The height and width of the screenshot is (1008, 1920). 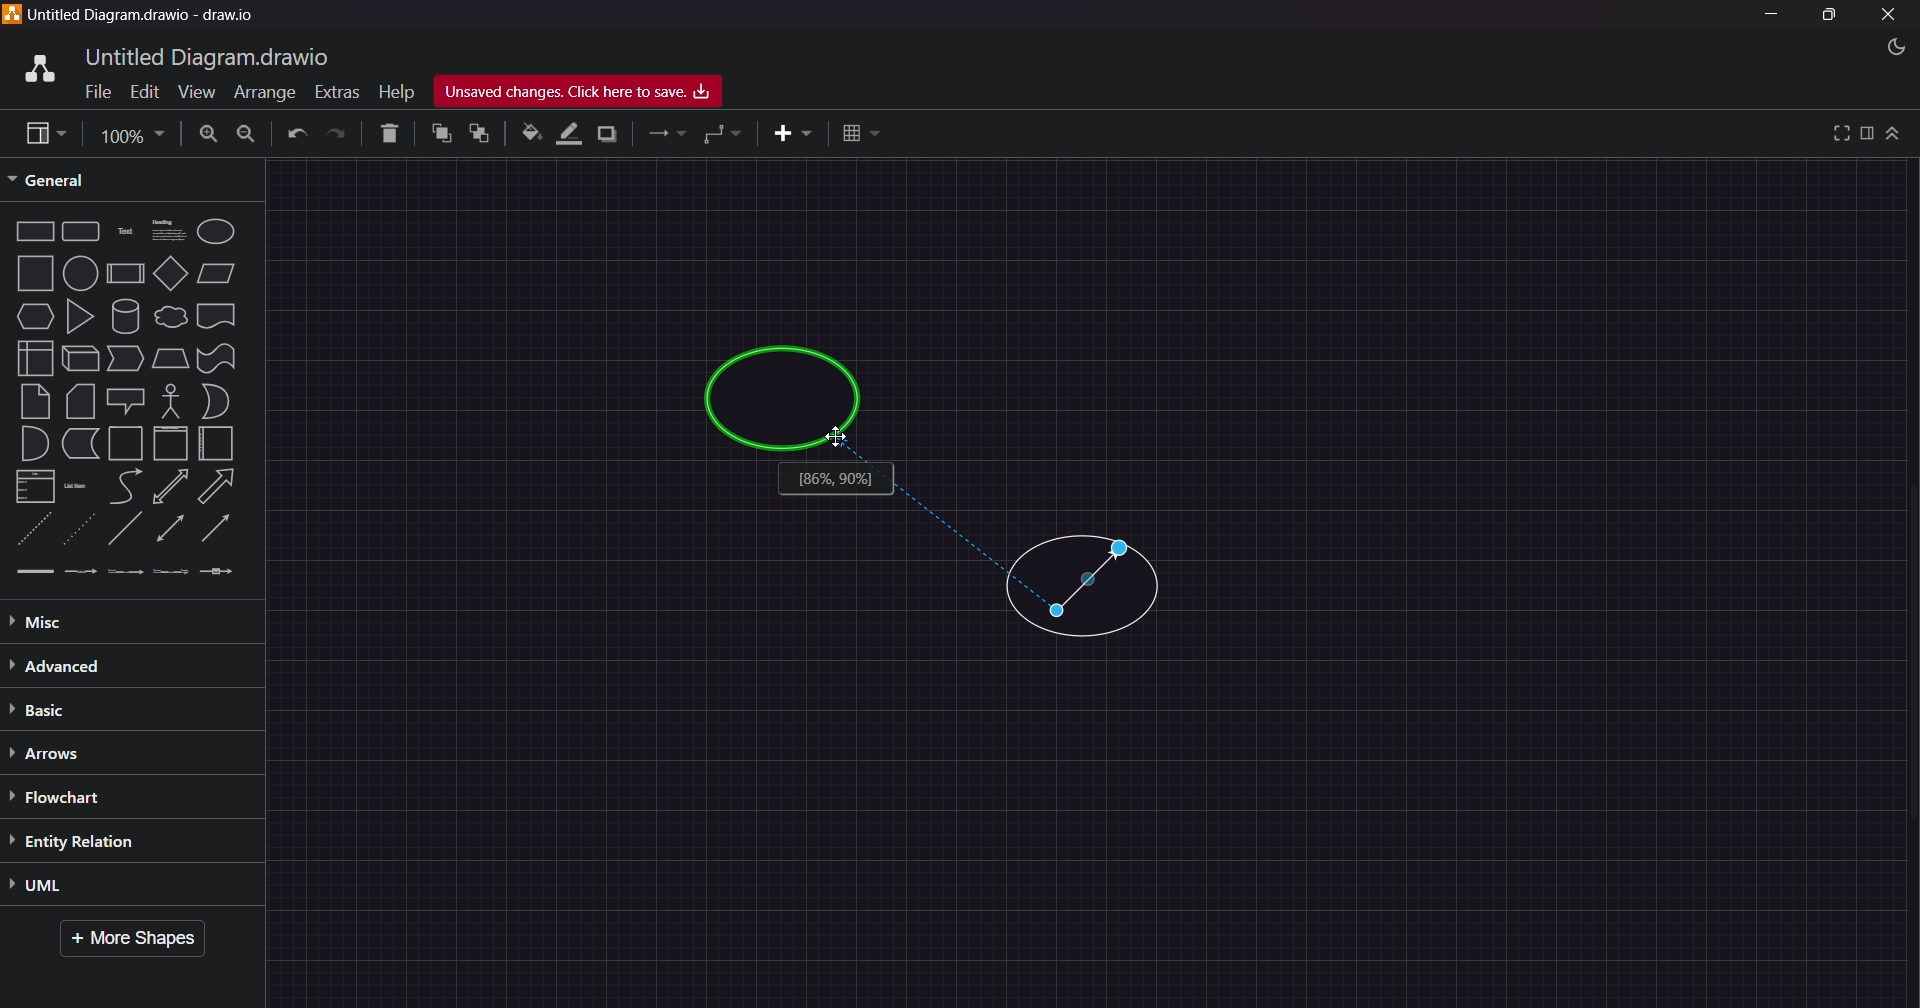 I want to click on Close, so click(x=1890, y=15).